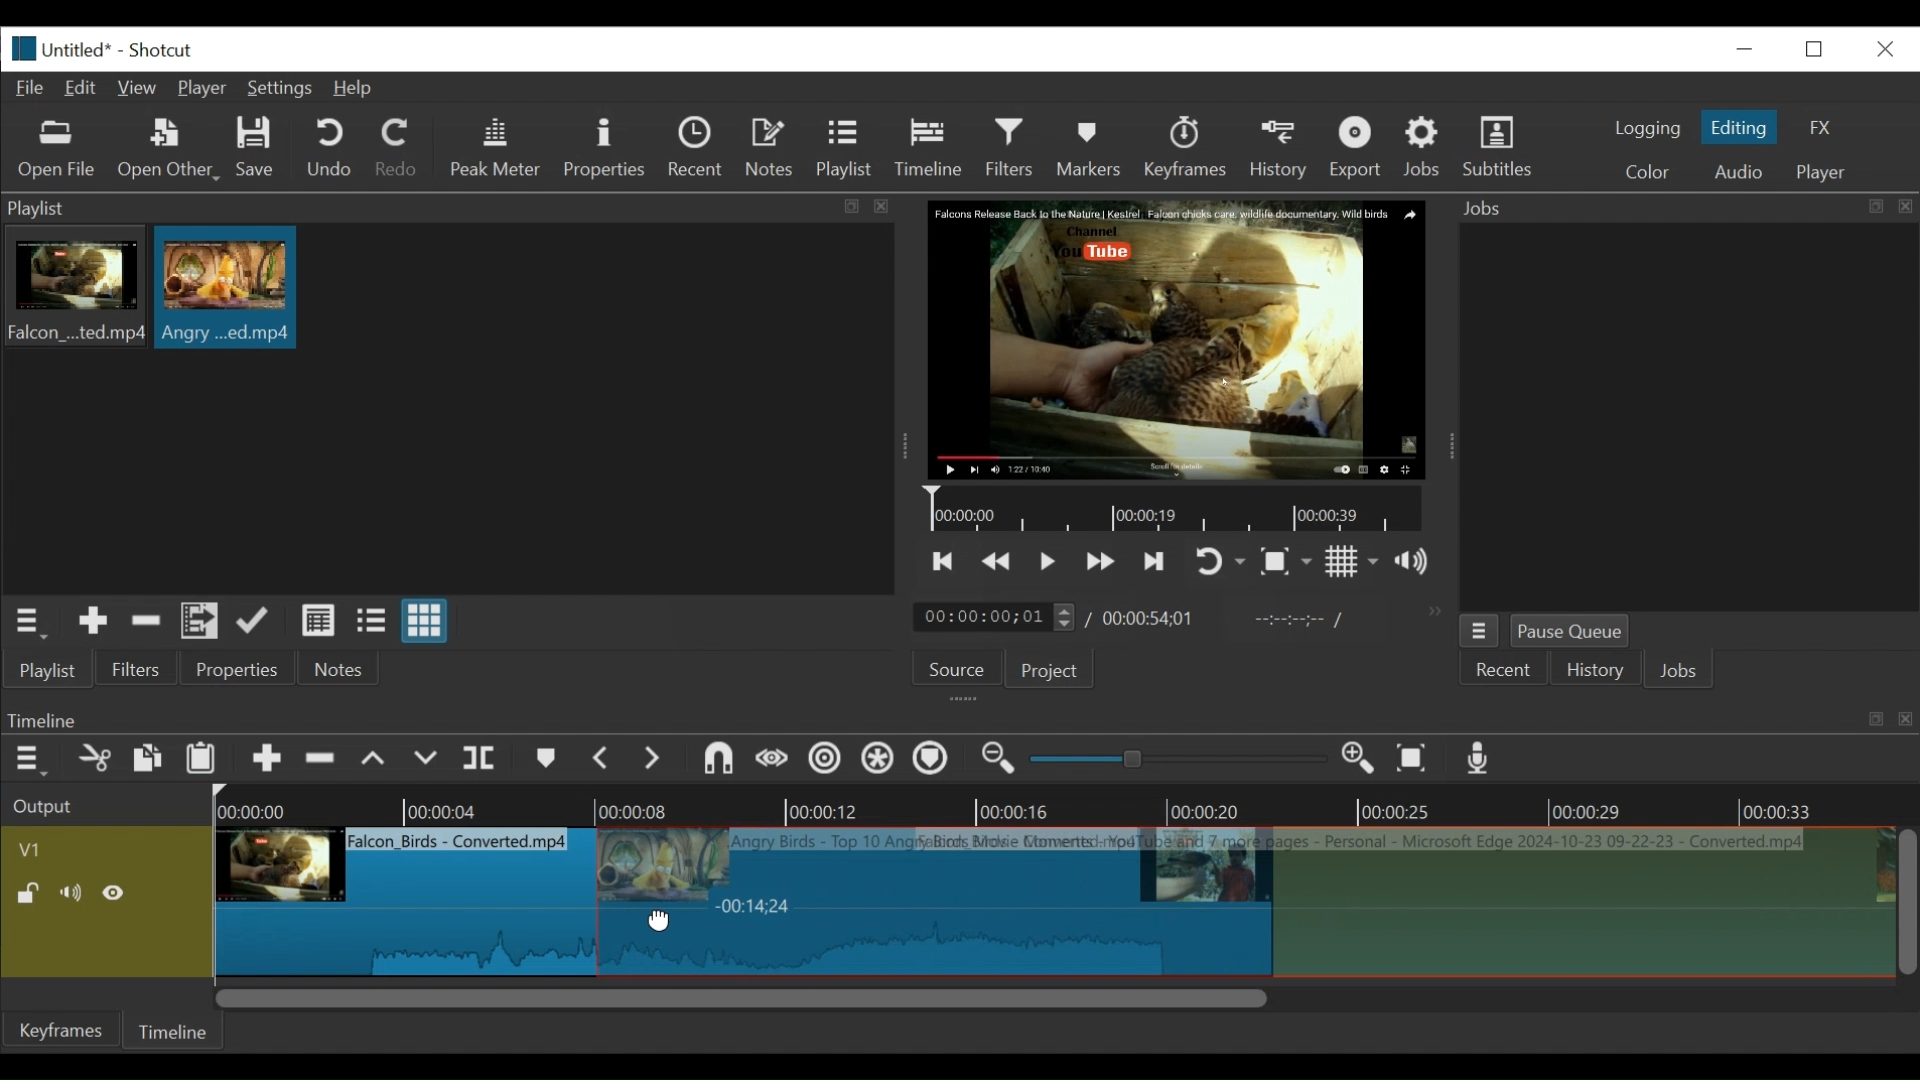  I want to click on current duration, so click(997, 618).